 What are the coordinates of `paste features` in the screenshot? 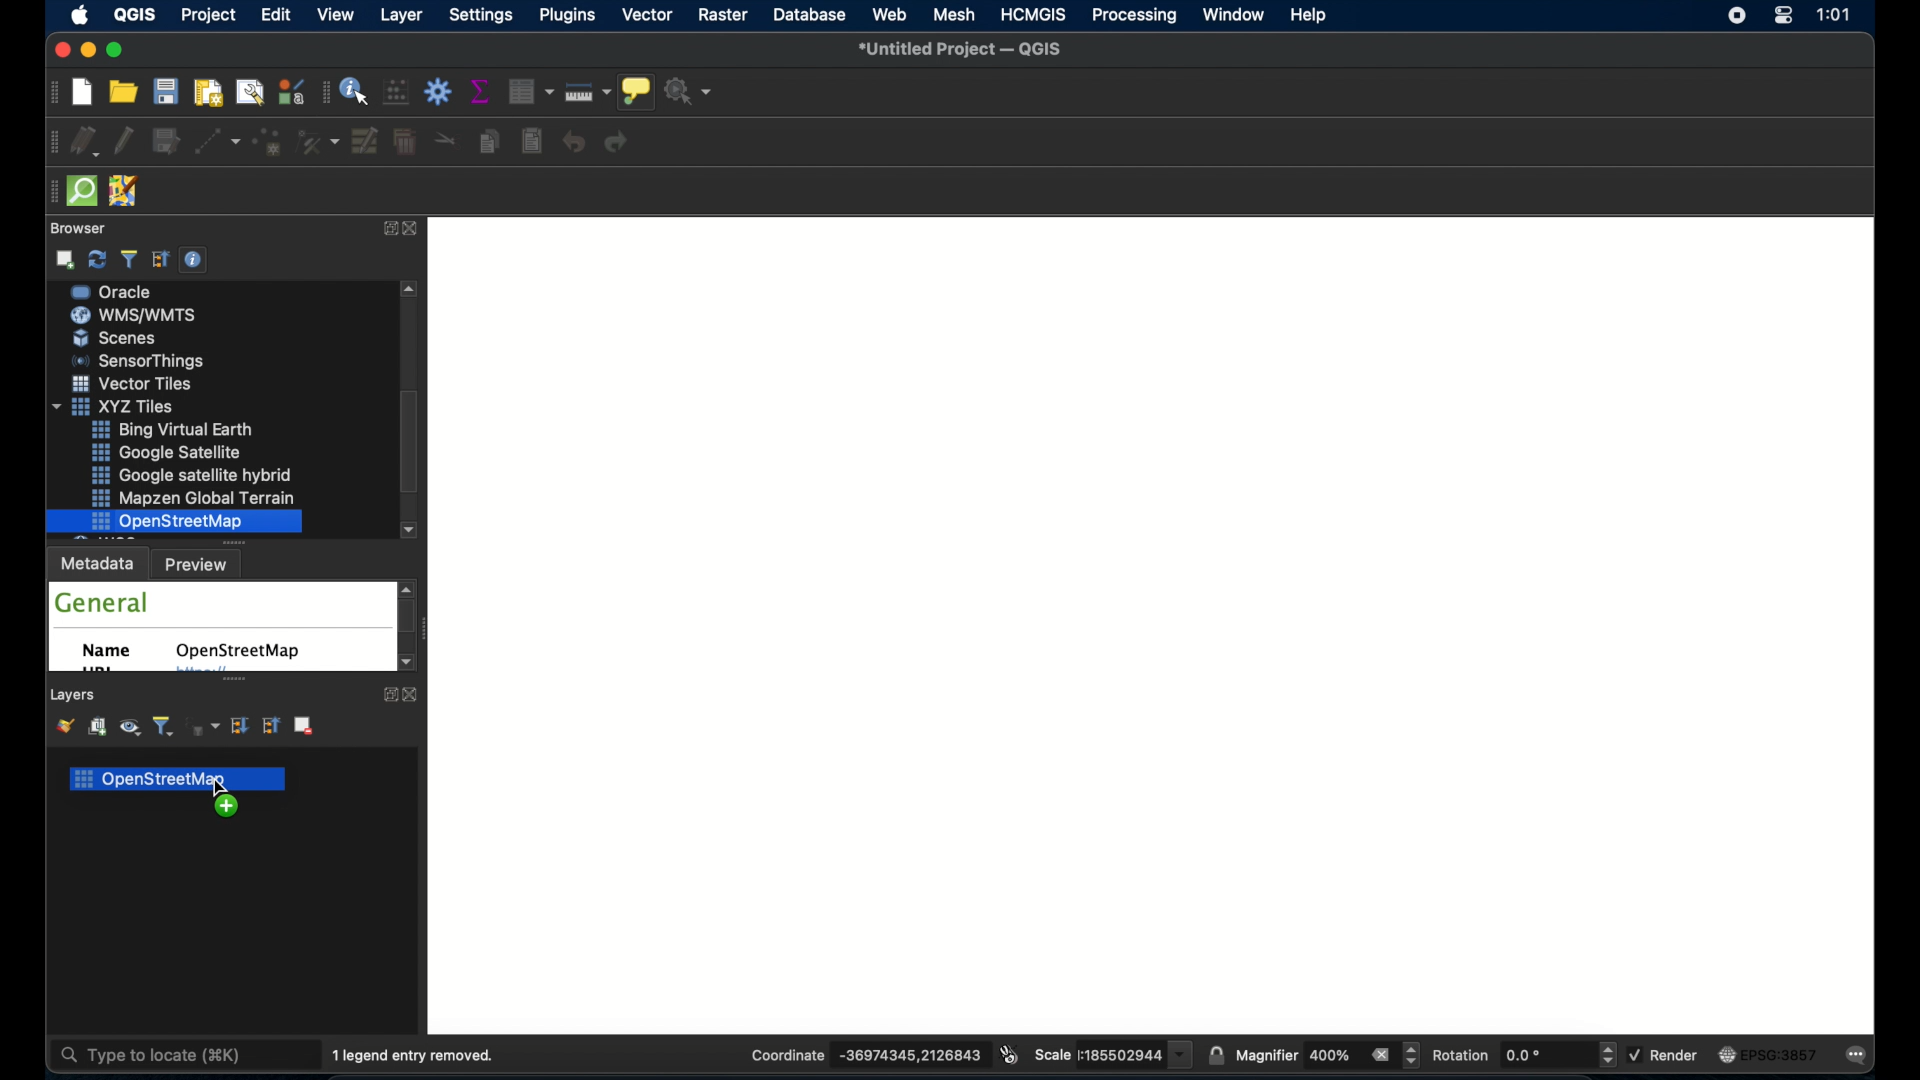 It's located at (531, 142).